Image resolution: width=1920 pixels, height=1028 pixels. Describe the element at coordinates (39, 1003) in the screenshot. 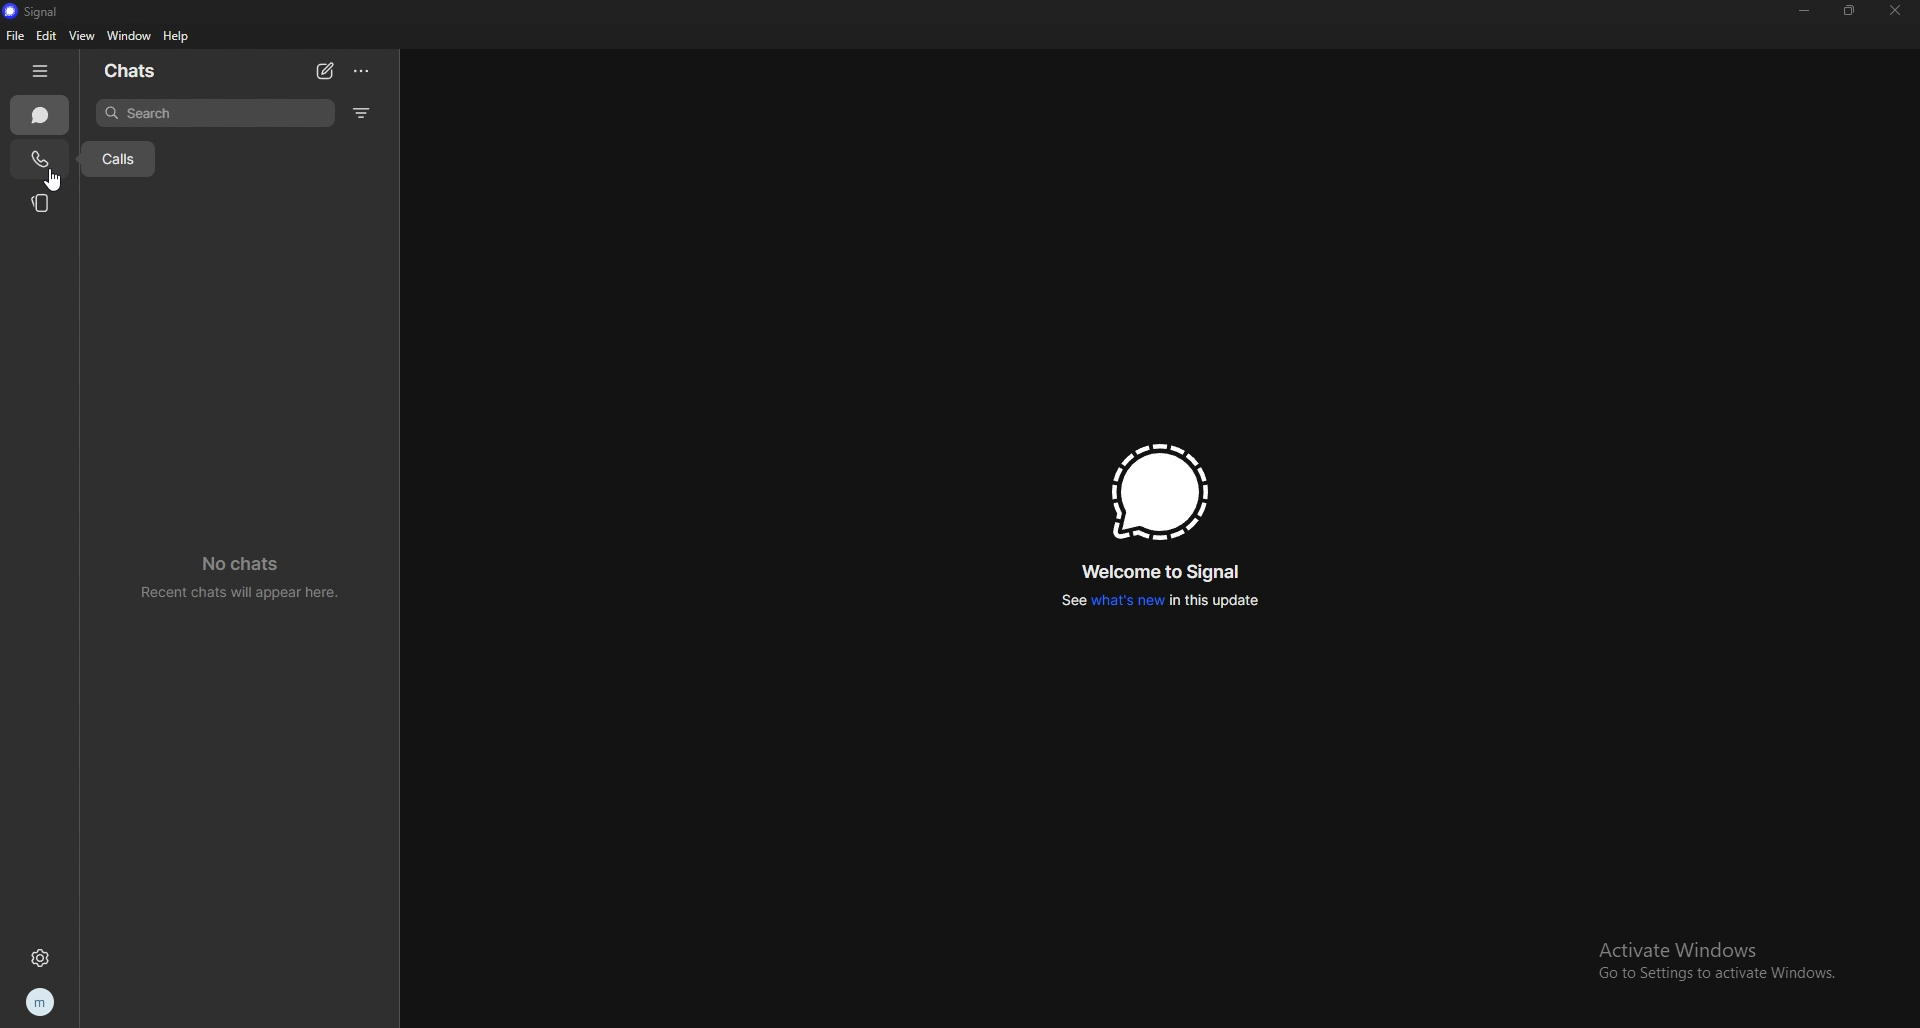

I see `profile` at that location.